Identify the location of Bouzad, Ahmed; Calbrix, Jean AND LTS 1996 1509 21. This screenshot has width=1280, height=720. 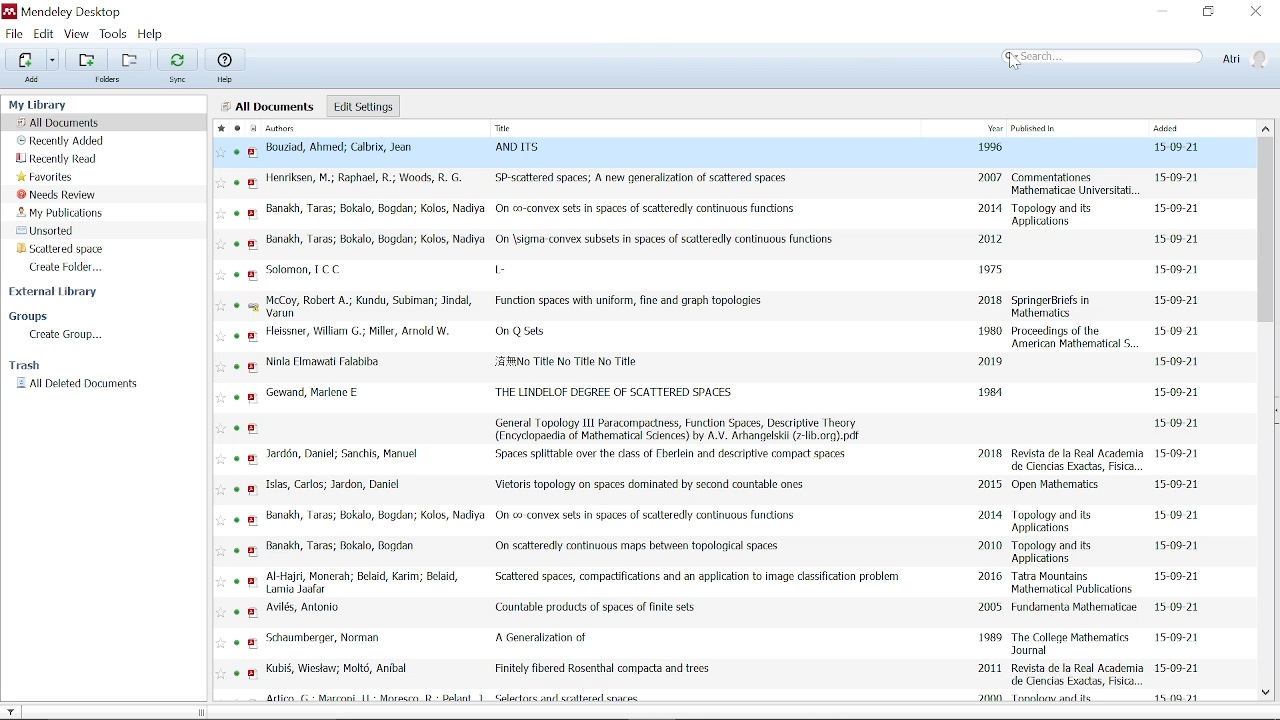
(743, 153).